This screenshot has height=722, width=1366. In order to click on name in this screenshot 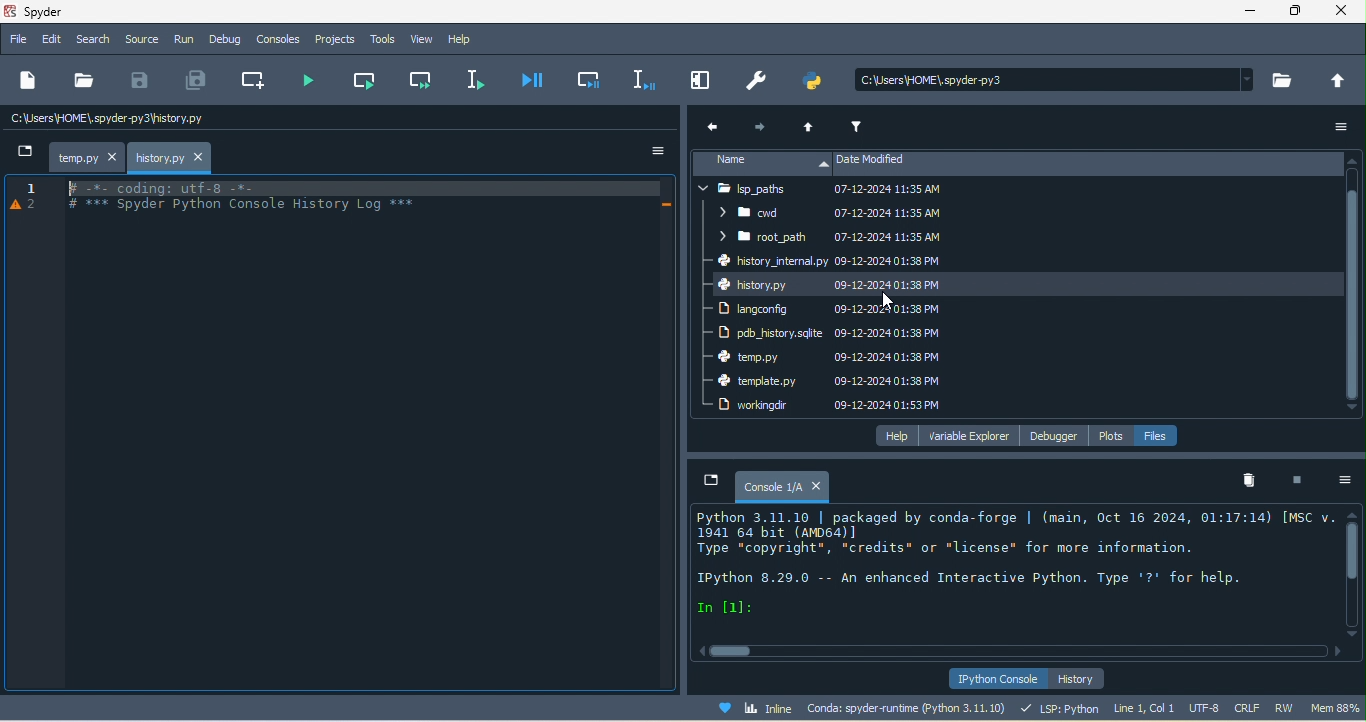, I will do `click(764, 163)`.